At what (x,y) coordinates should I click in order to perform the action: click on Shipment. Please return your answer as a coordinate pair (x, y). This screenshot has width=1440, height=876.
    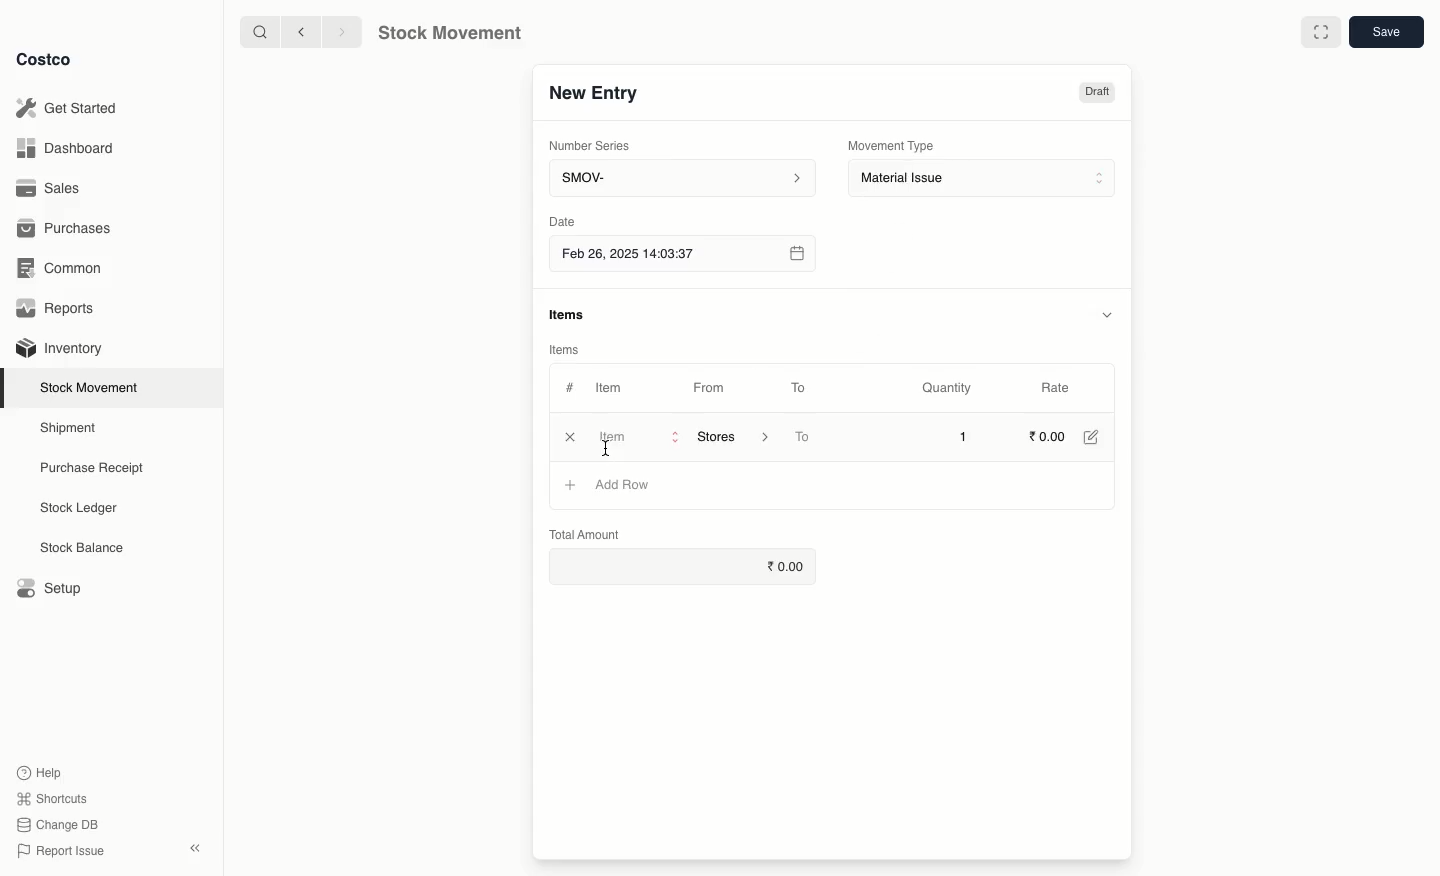
    Looking at the image, I should click on (69, 429).